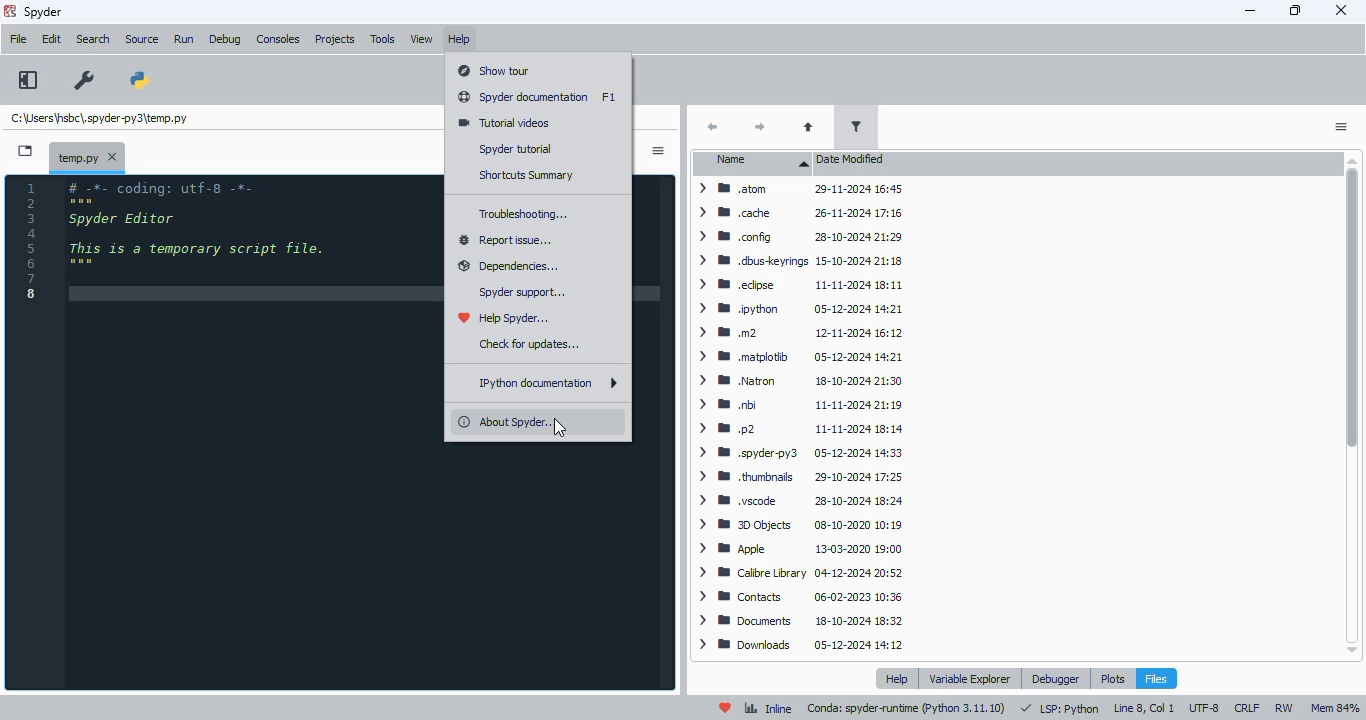 This screenshot has height=720, width=1366. Describe the element at coordinates (422, 39) in the screenshot. I see `view` at that location.